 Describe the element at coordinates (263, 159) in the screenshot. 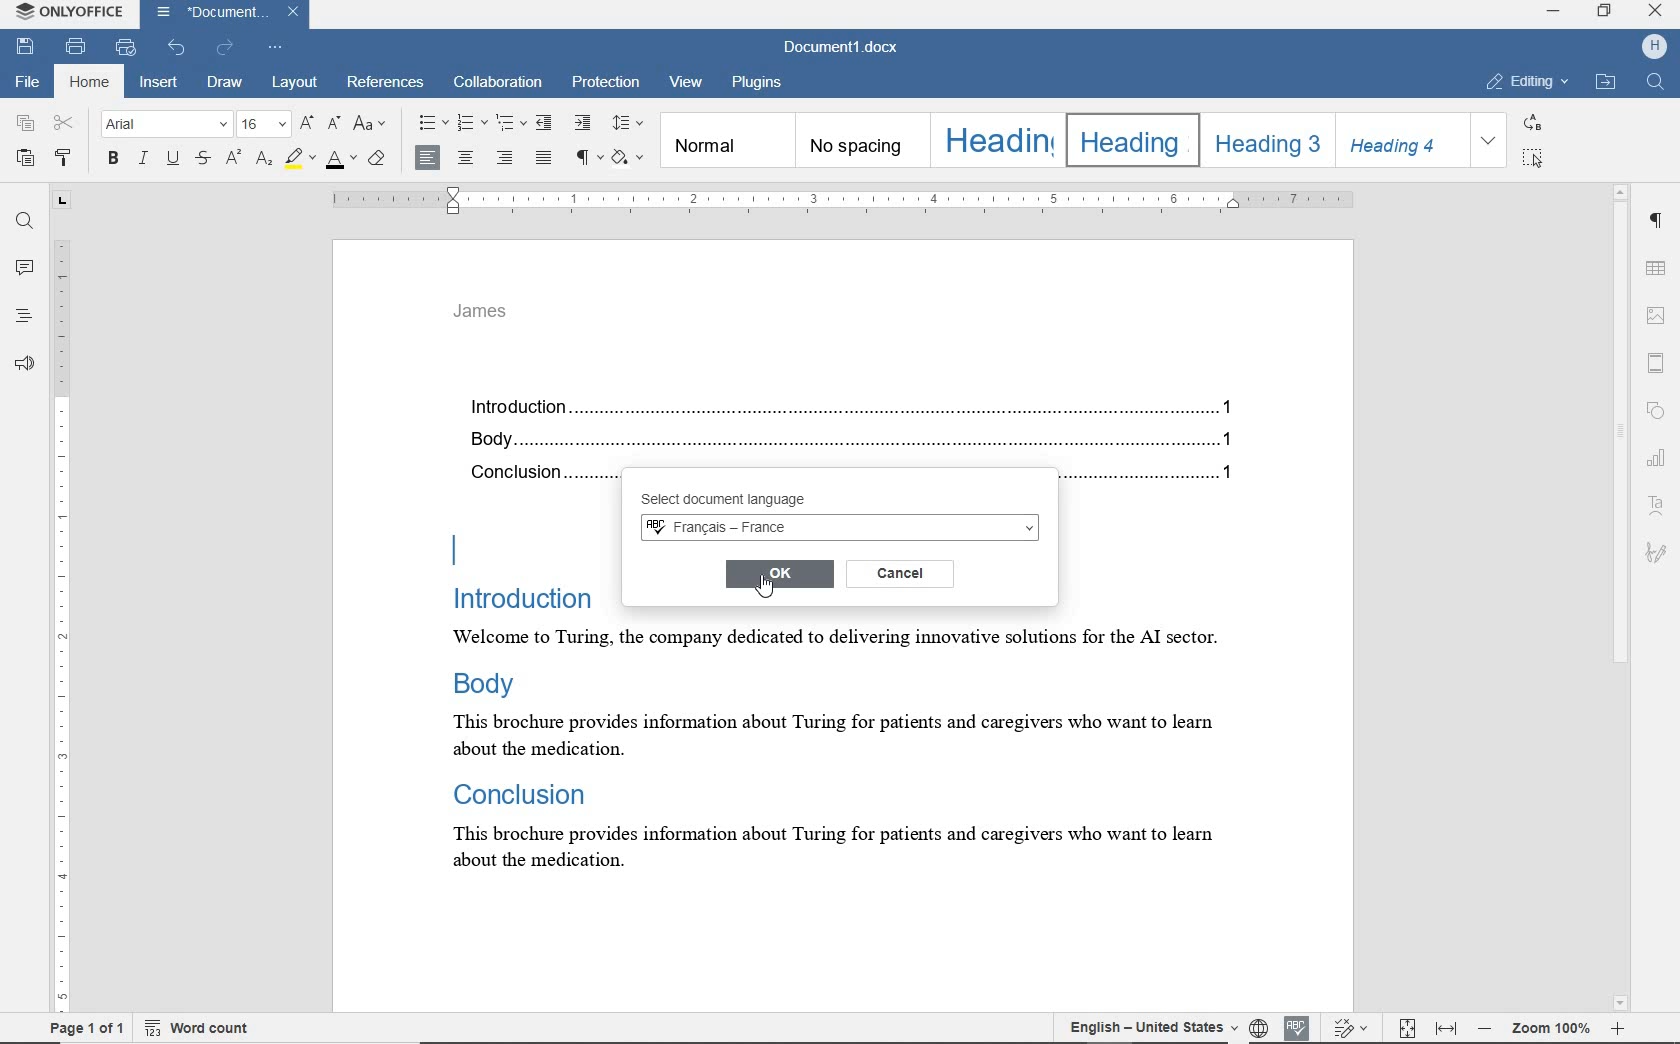

I see `subscript` at that location.